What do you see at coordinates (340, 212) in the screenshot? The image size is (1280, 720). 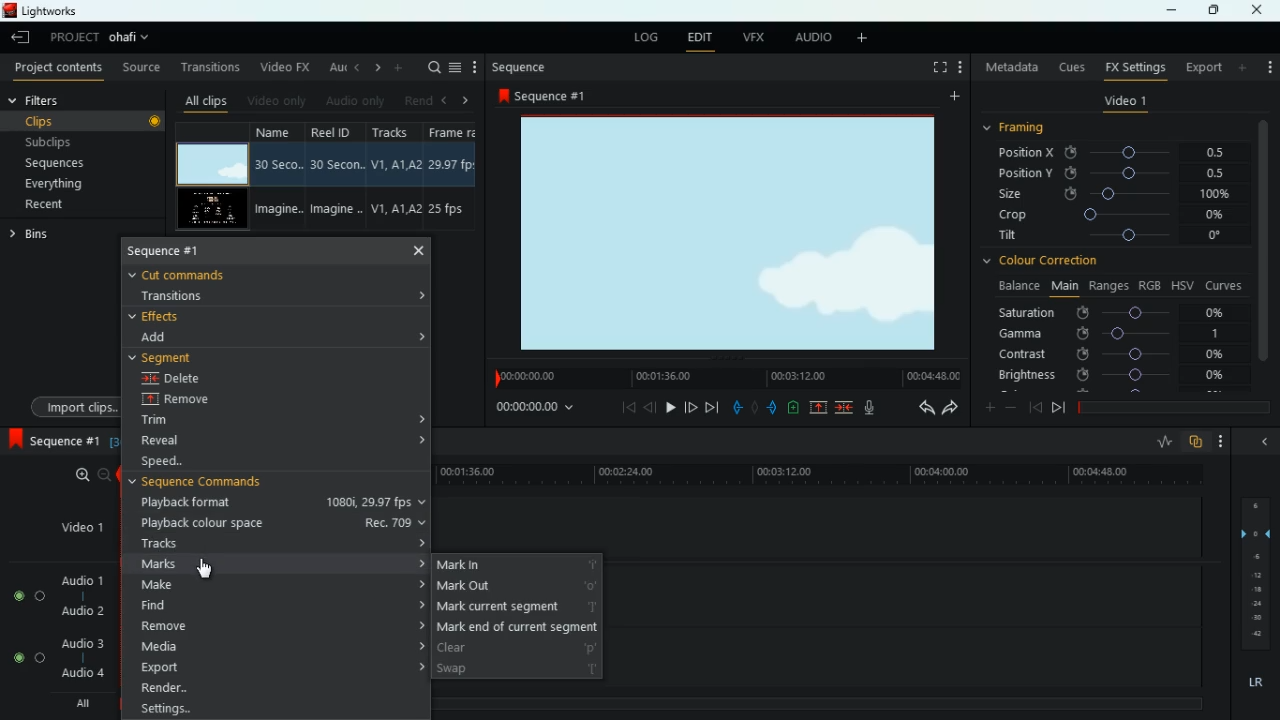 I see `Imagine..` at bounding box center [340, 212].